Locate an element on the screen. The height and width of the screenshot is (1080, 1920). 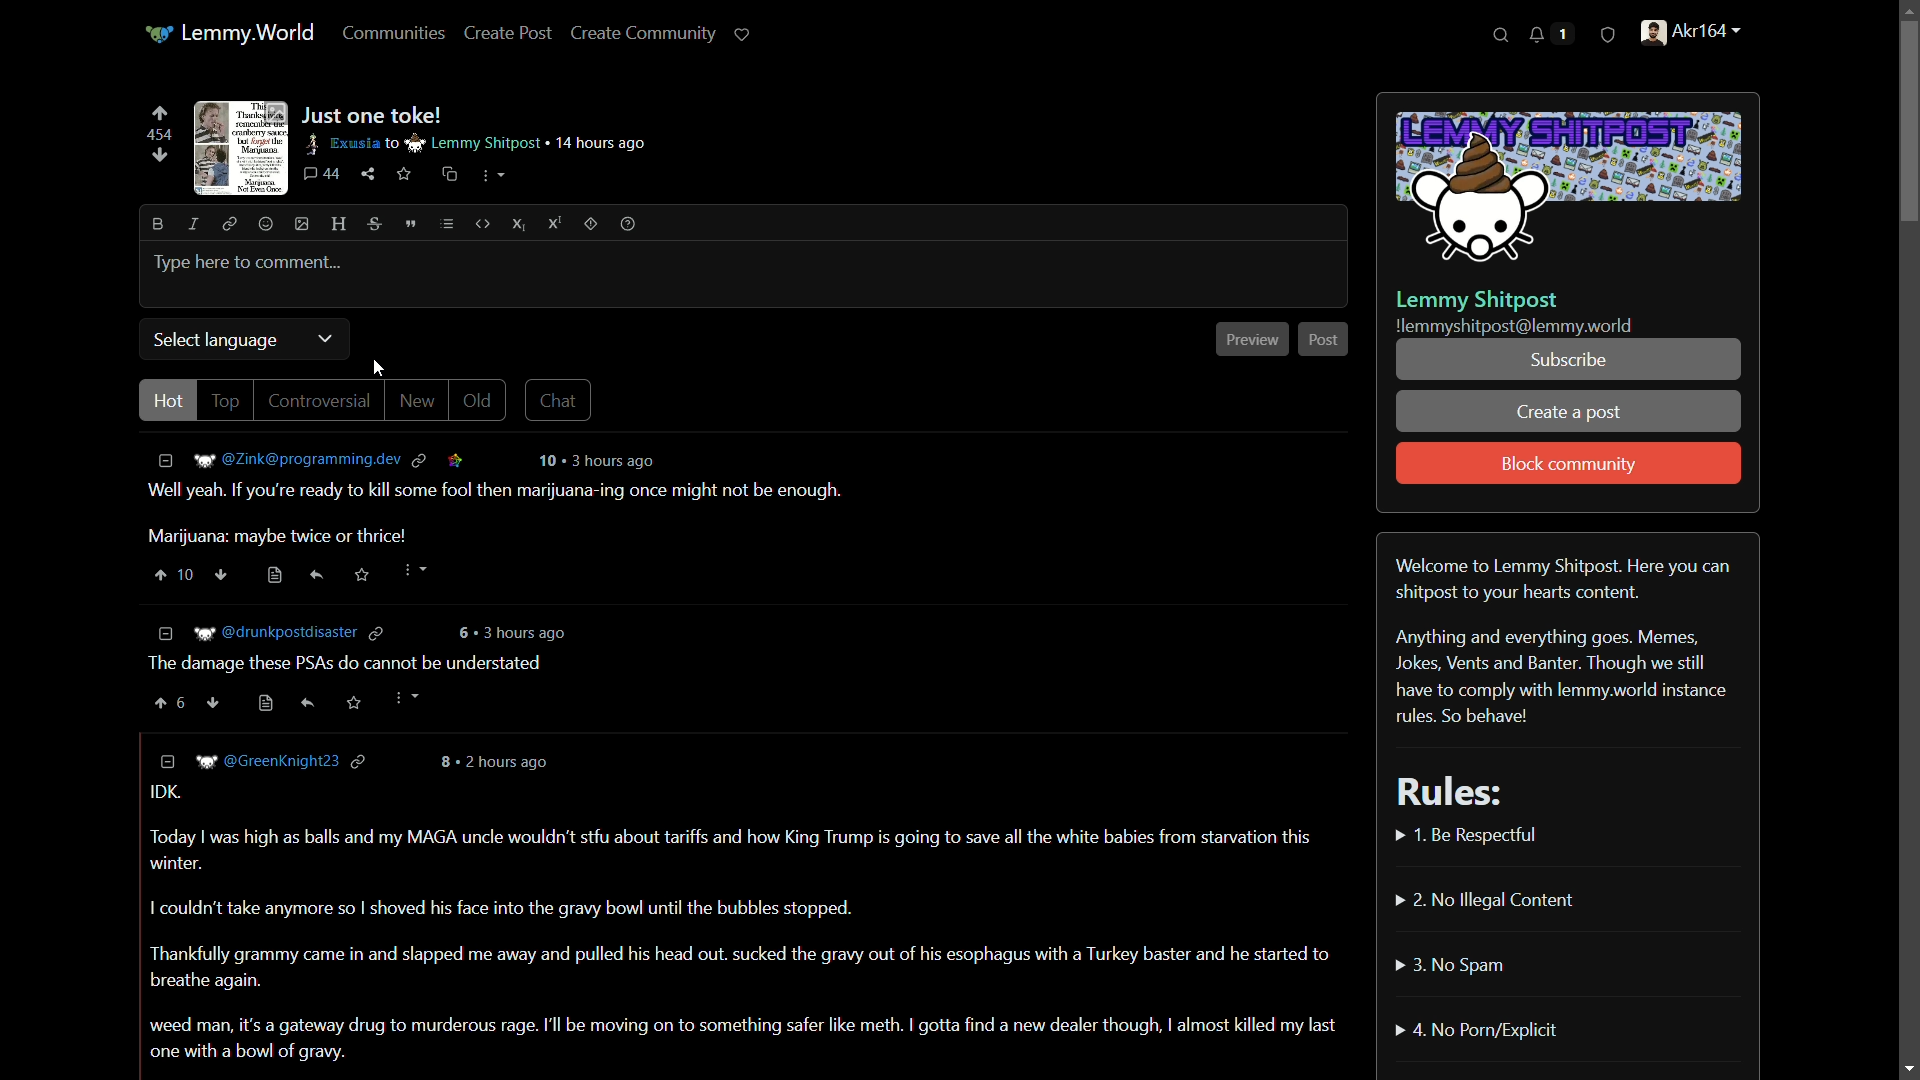
search  is located at coordinates (1503, 34).